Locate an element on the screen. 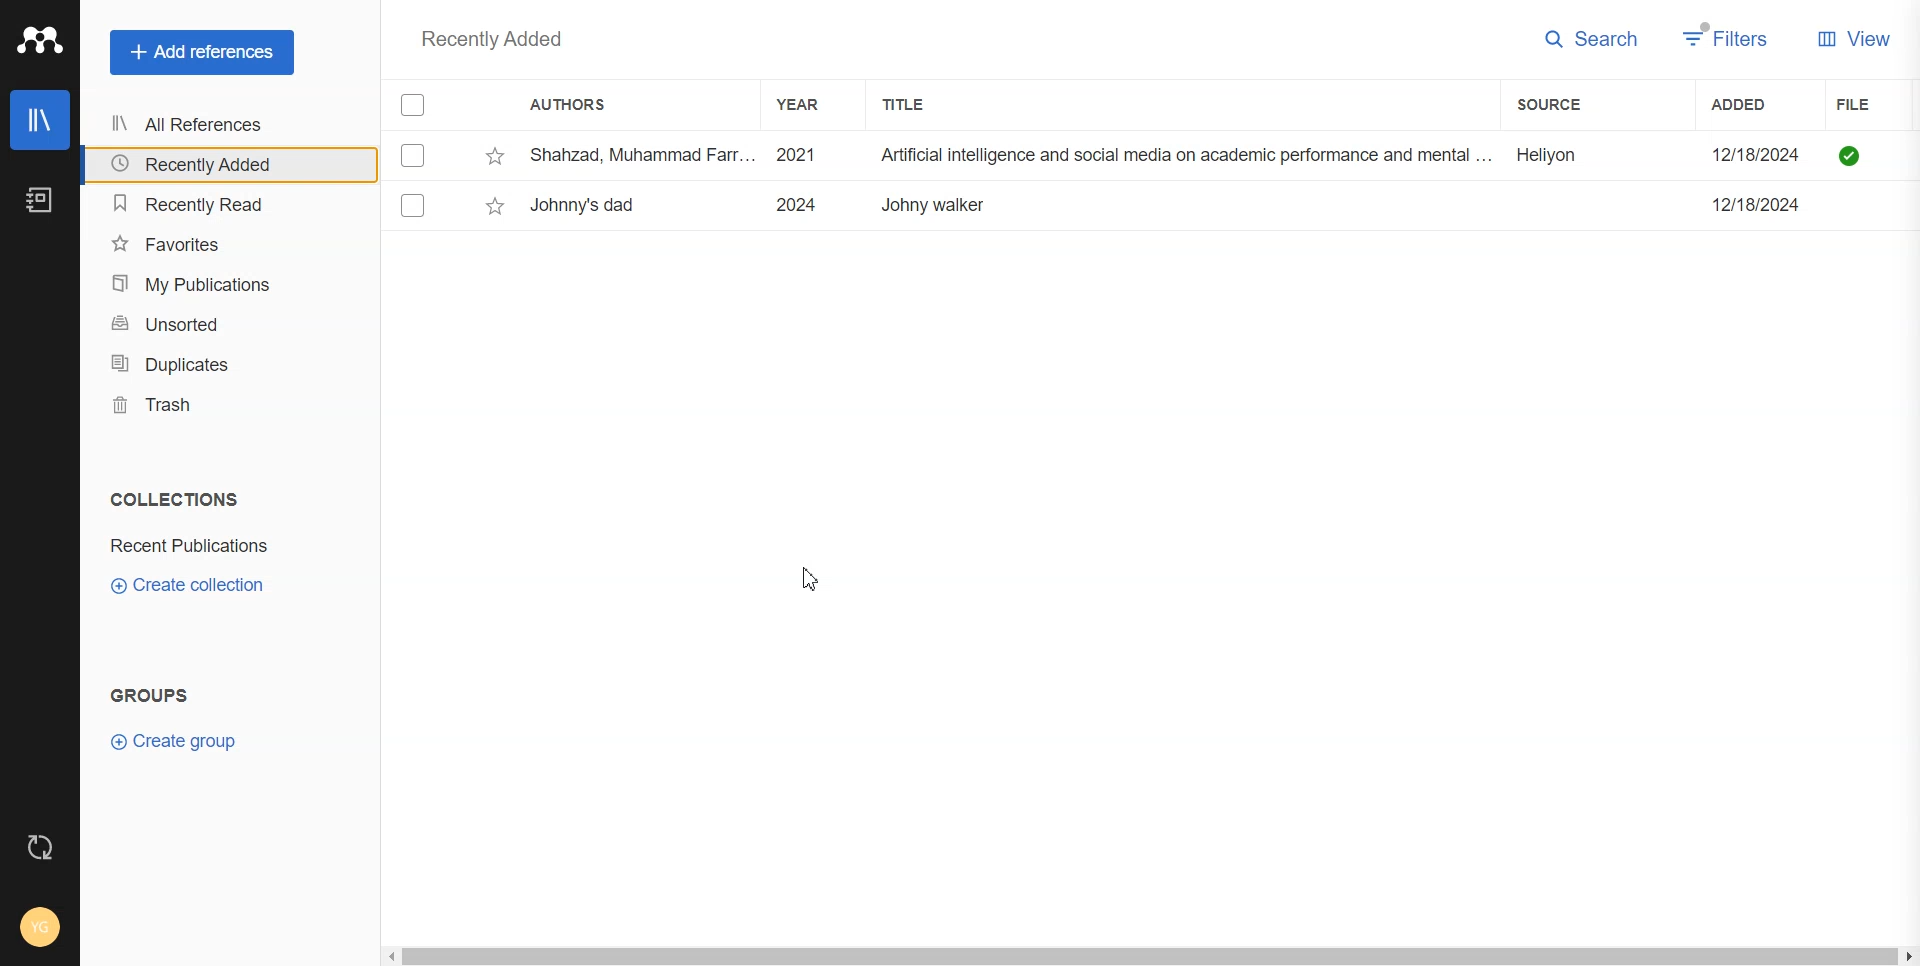 The height and width of the screenshot is (966, 1920). Mark checked is located at coordinates (415, 205).